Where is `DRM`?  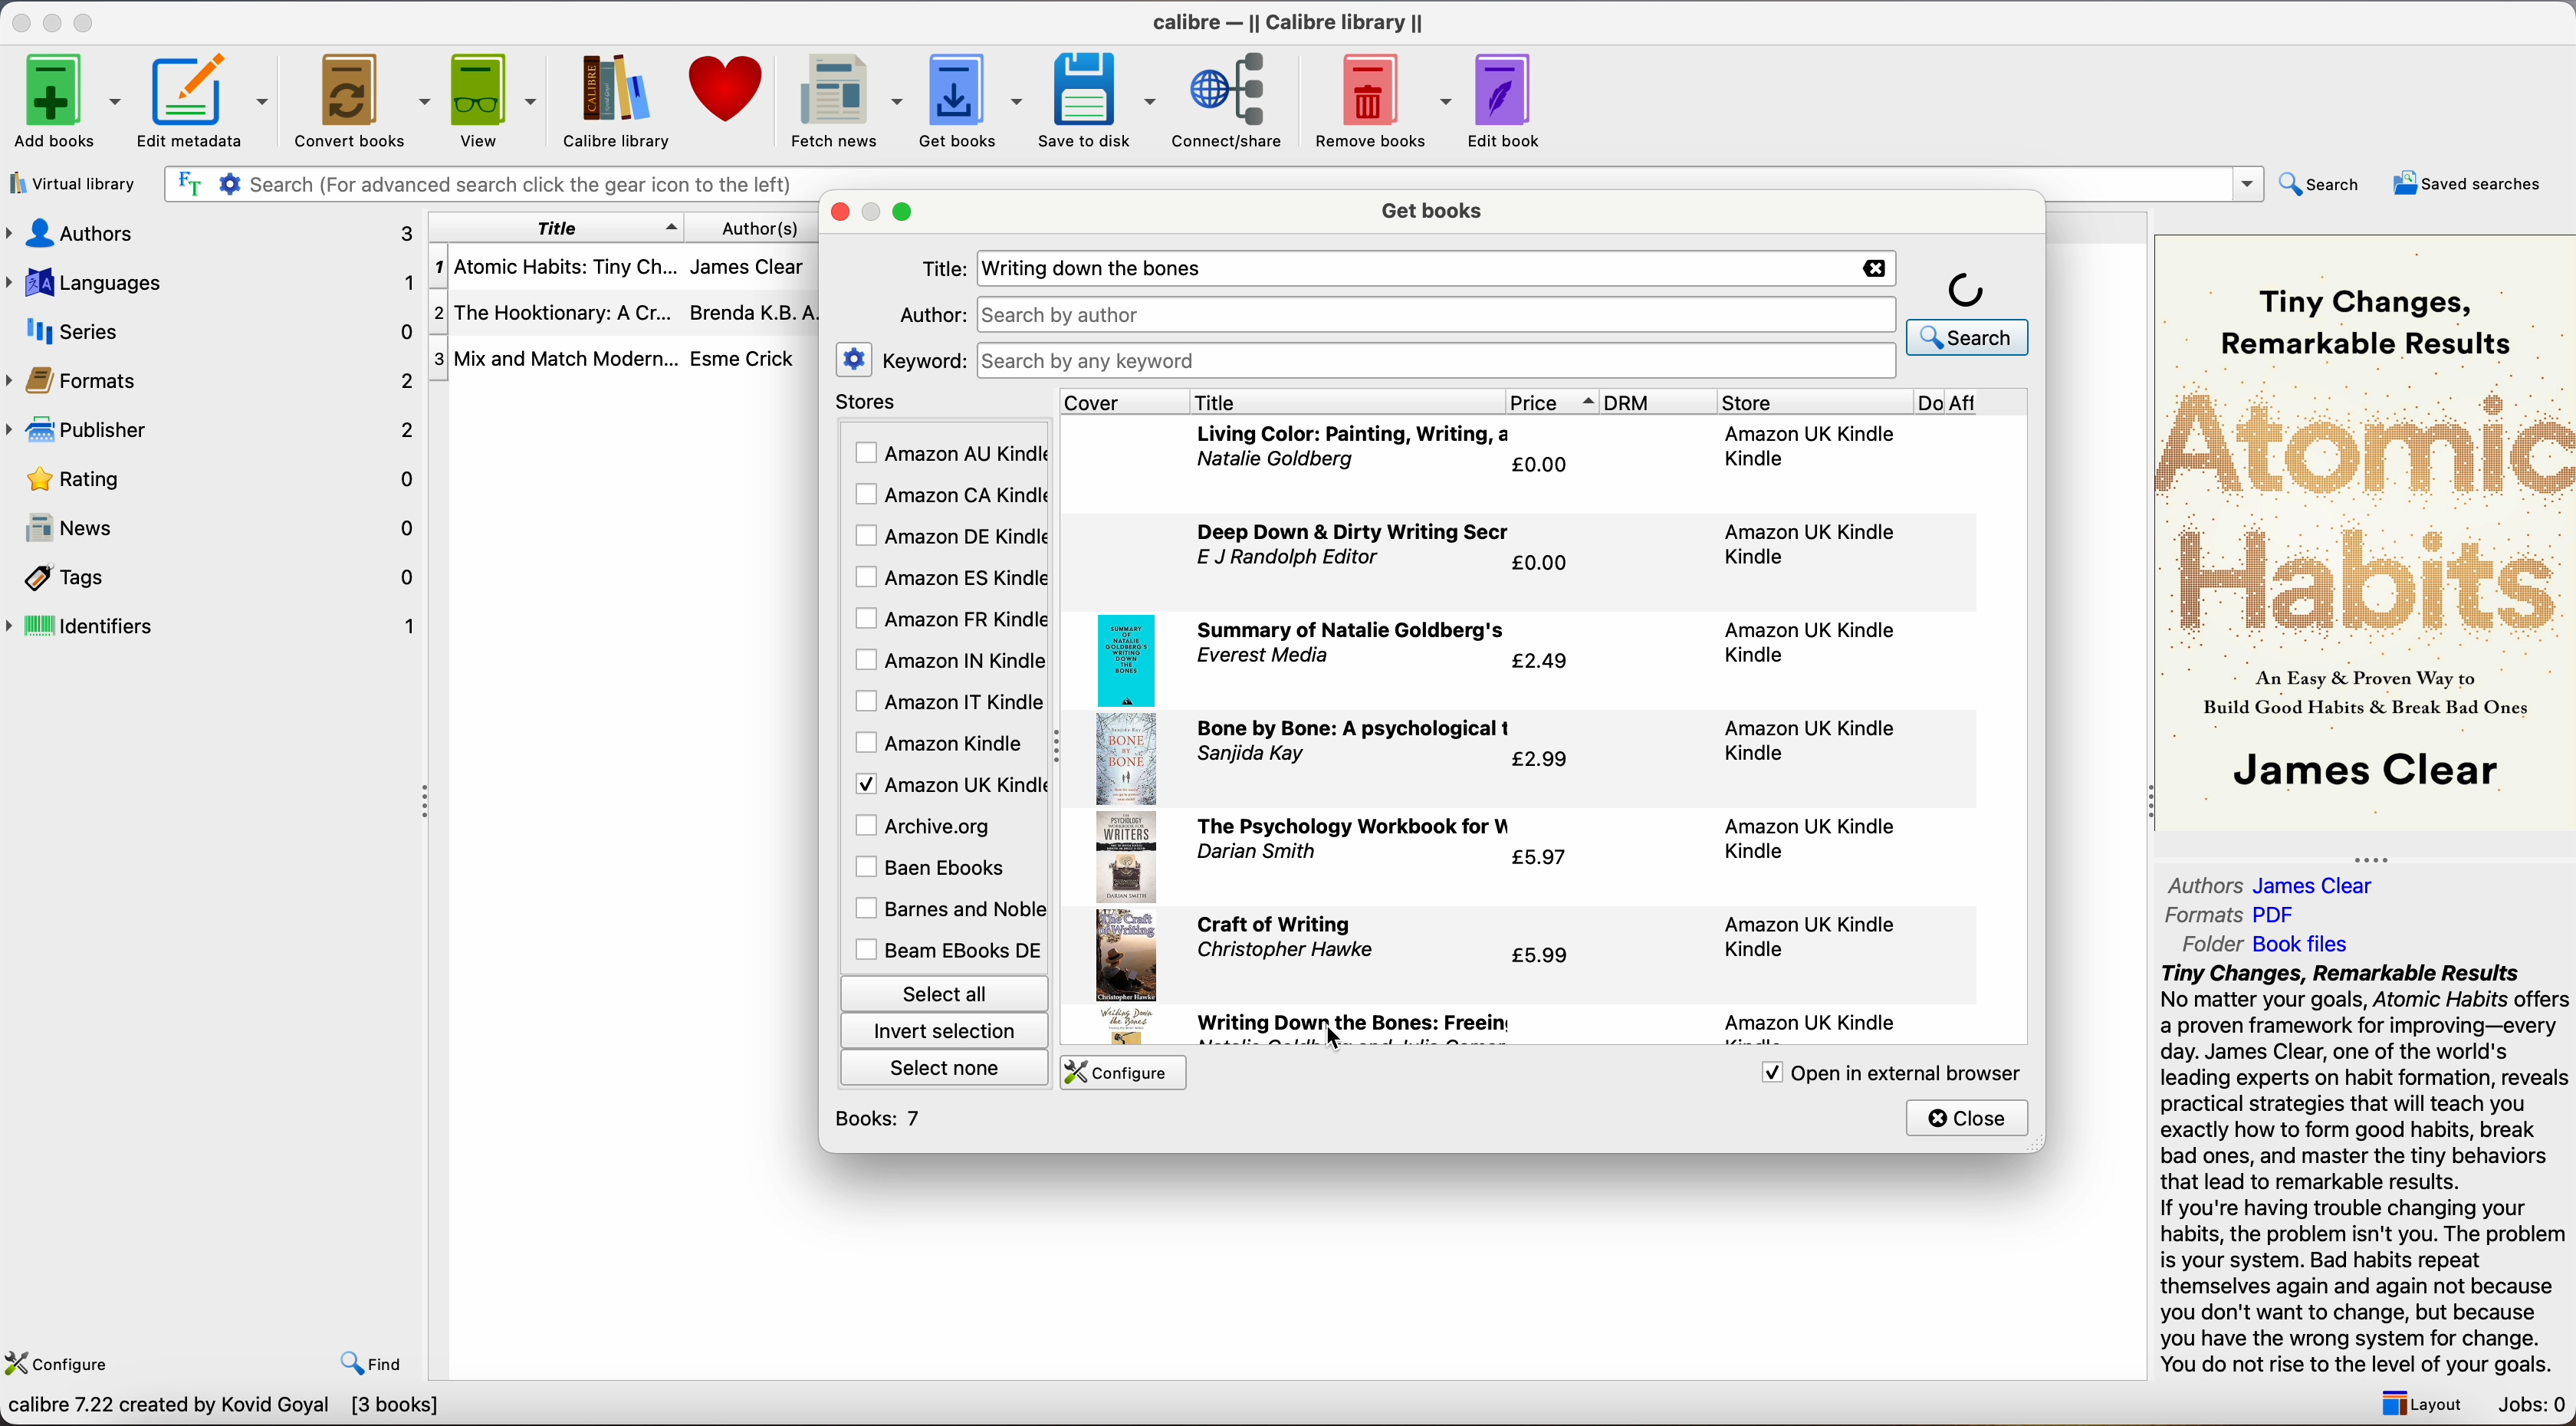 DRM is located at coordinates (1661, 402).